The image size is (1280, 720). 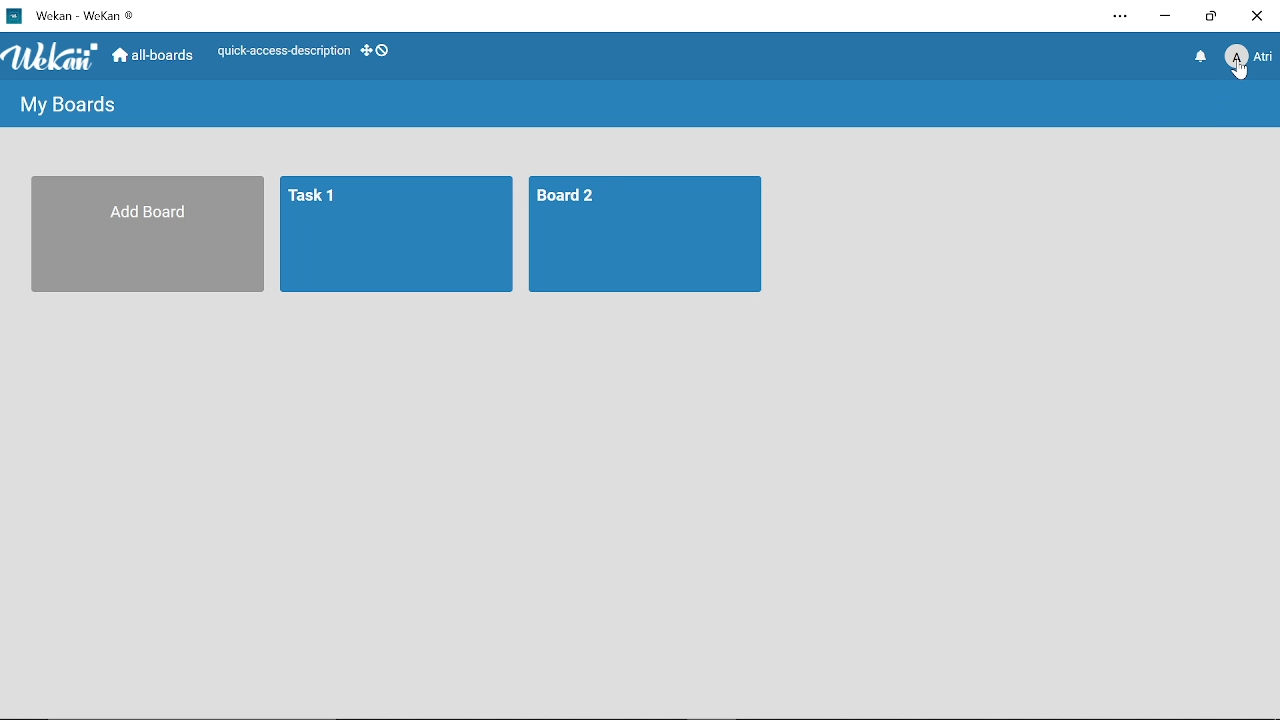 What do you see at coordinates (1258, 16) in the screenshot?
I see `Close` at bounding box center [1258, 16].